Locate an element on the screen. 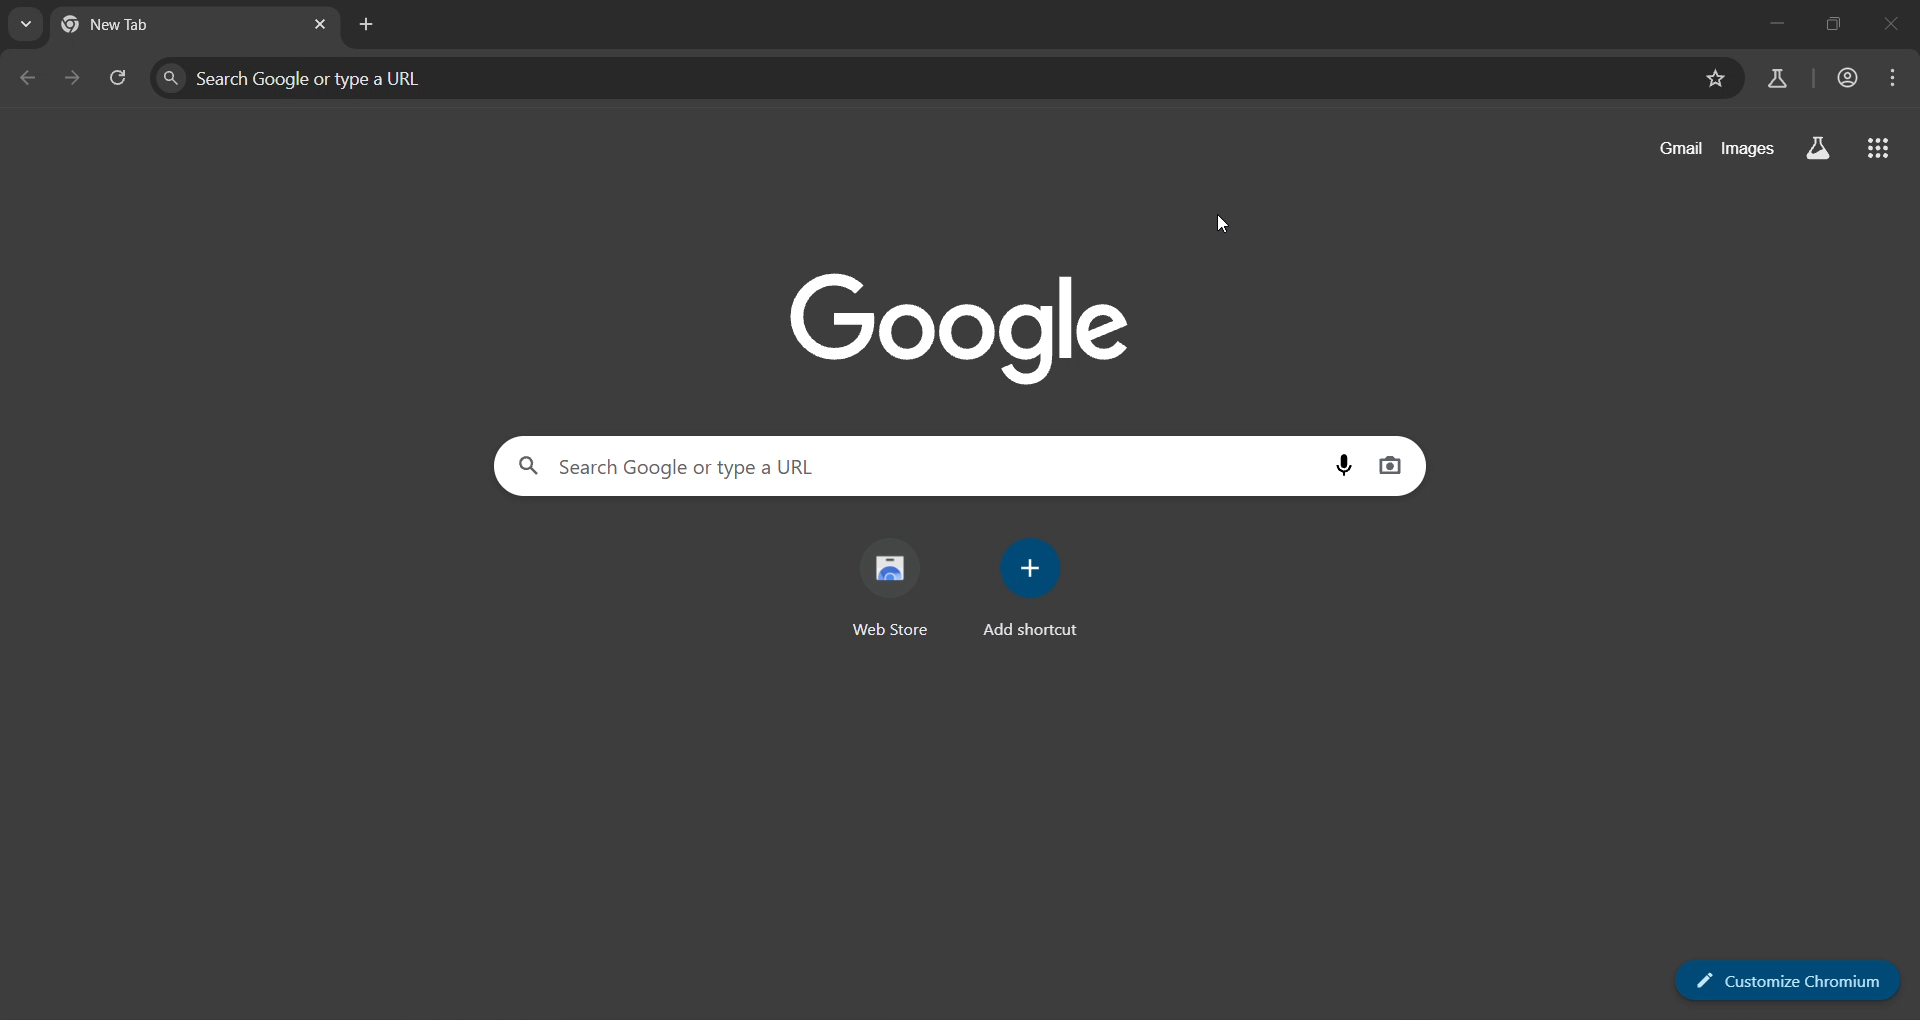 The width and height of the screenshot is (1920, 1020). cursor is located at coordinates (1220, 219).